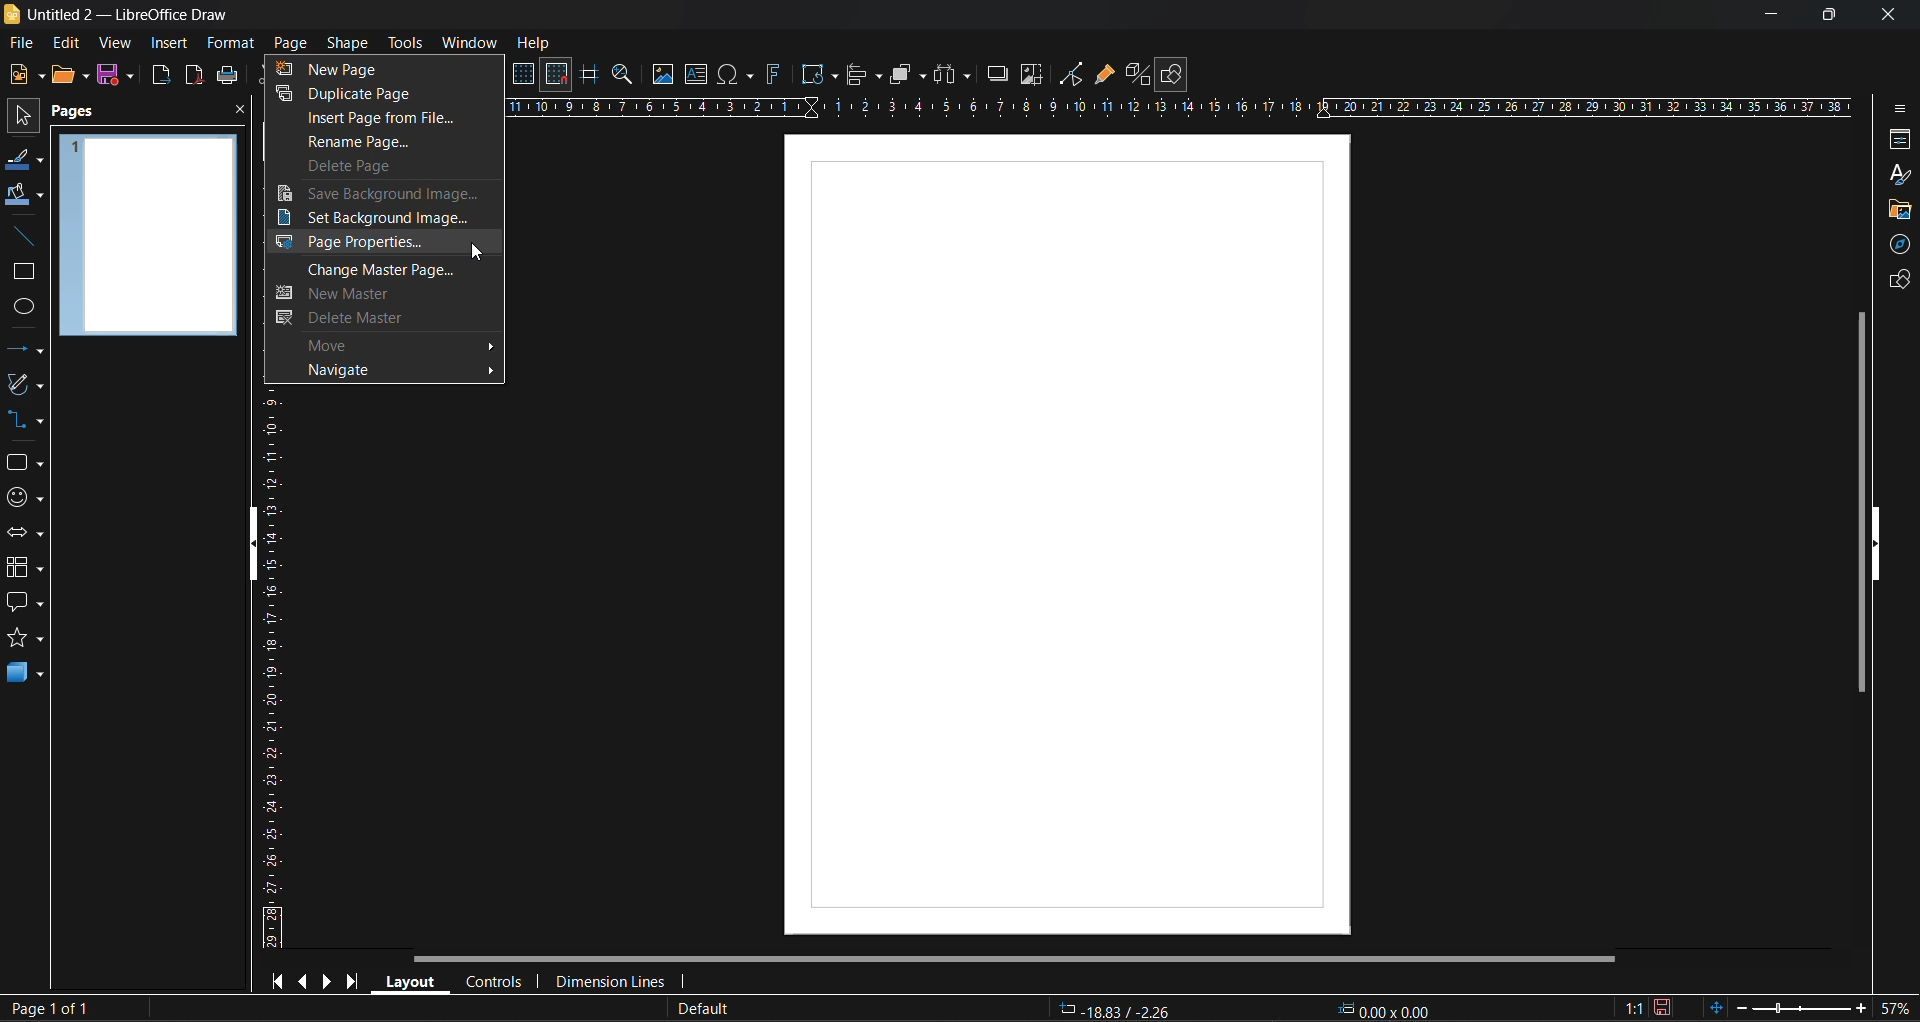  What do you see at coordinates (1107, 76) in the screenshot?
I see `show gluepoint` at bounding box center [1107, 76].